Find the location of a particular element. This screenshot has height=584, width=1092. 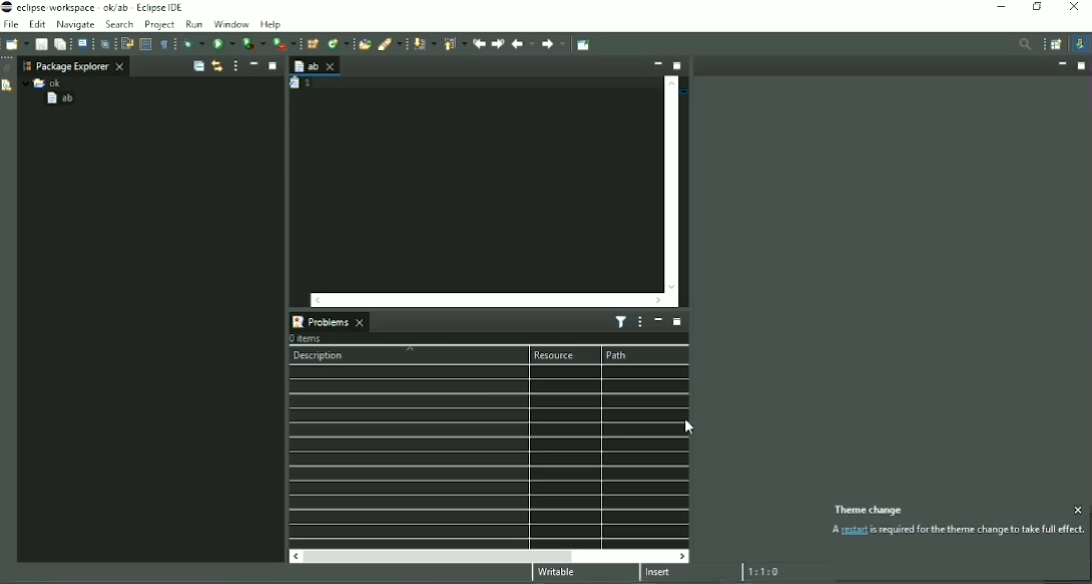

Window is located at coordinates (233, 24).